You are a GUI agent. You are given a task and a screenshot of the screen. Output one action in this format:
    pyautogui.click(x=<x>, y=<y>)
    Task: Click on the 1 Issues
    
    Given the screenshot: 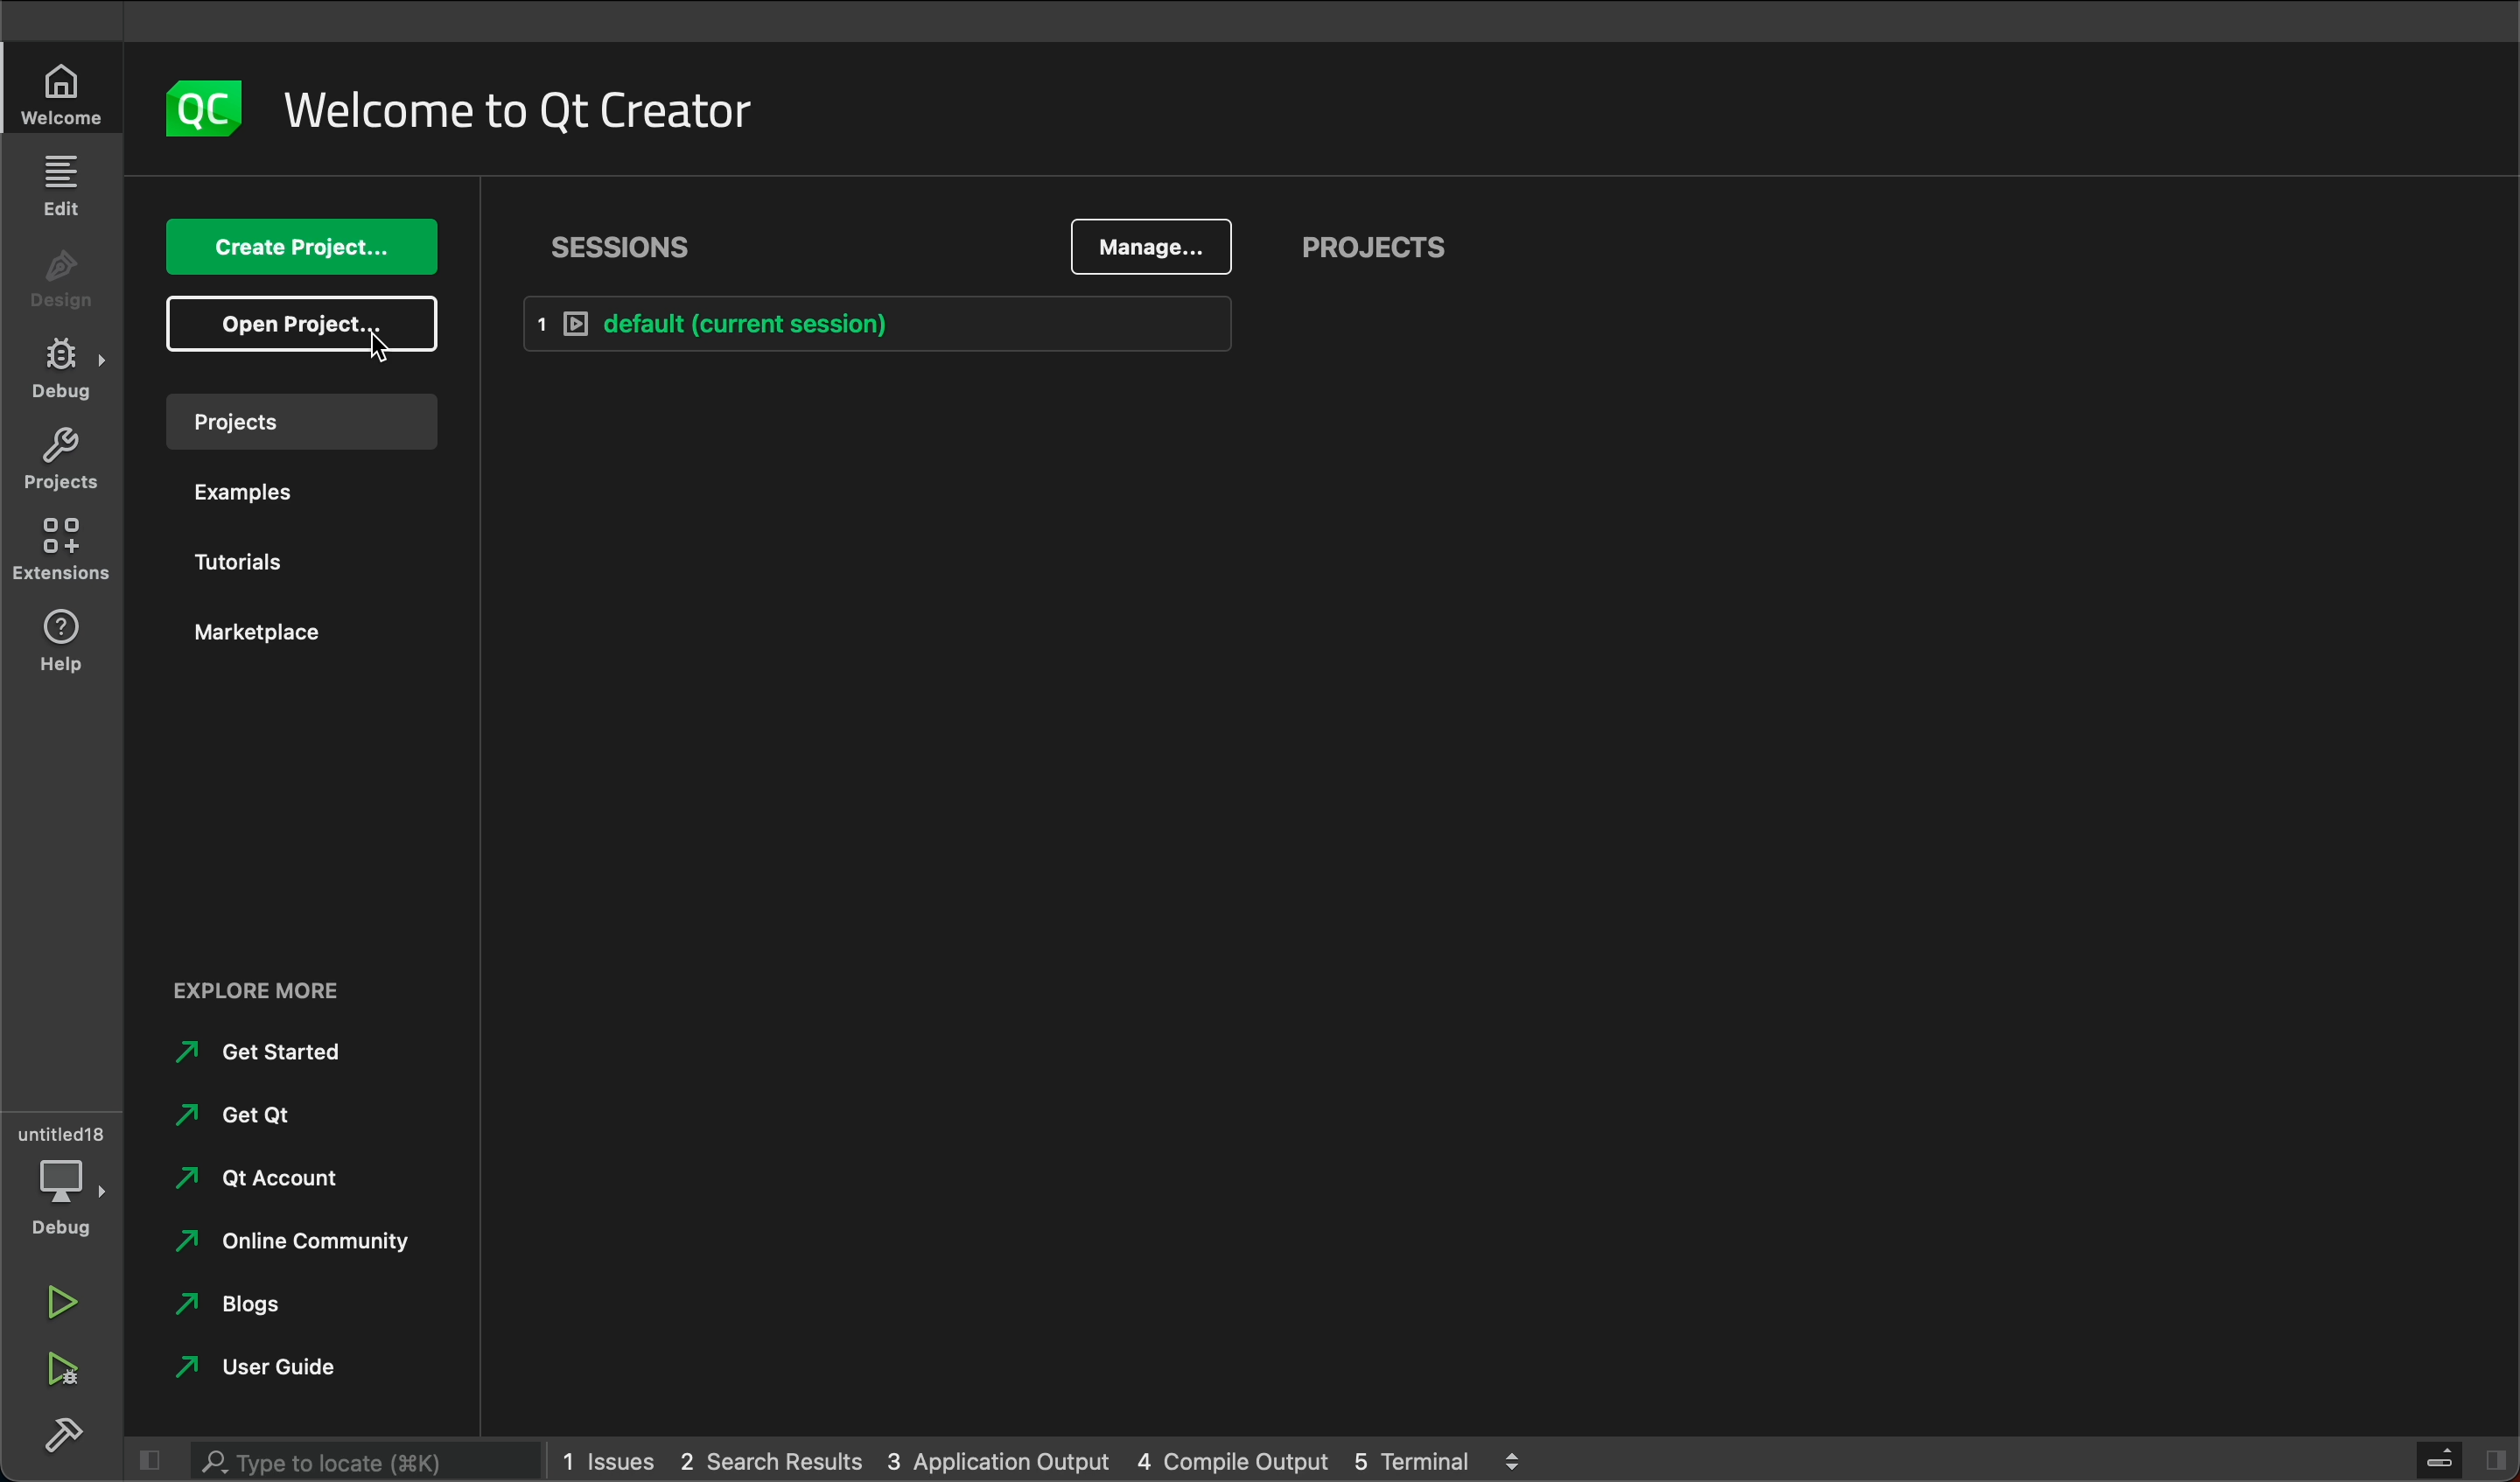 What is the action you would take?
    pyautogui.click(x=603, y=1459)
    